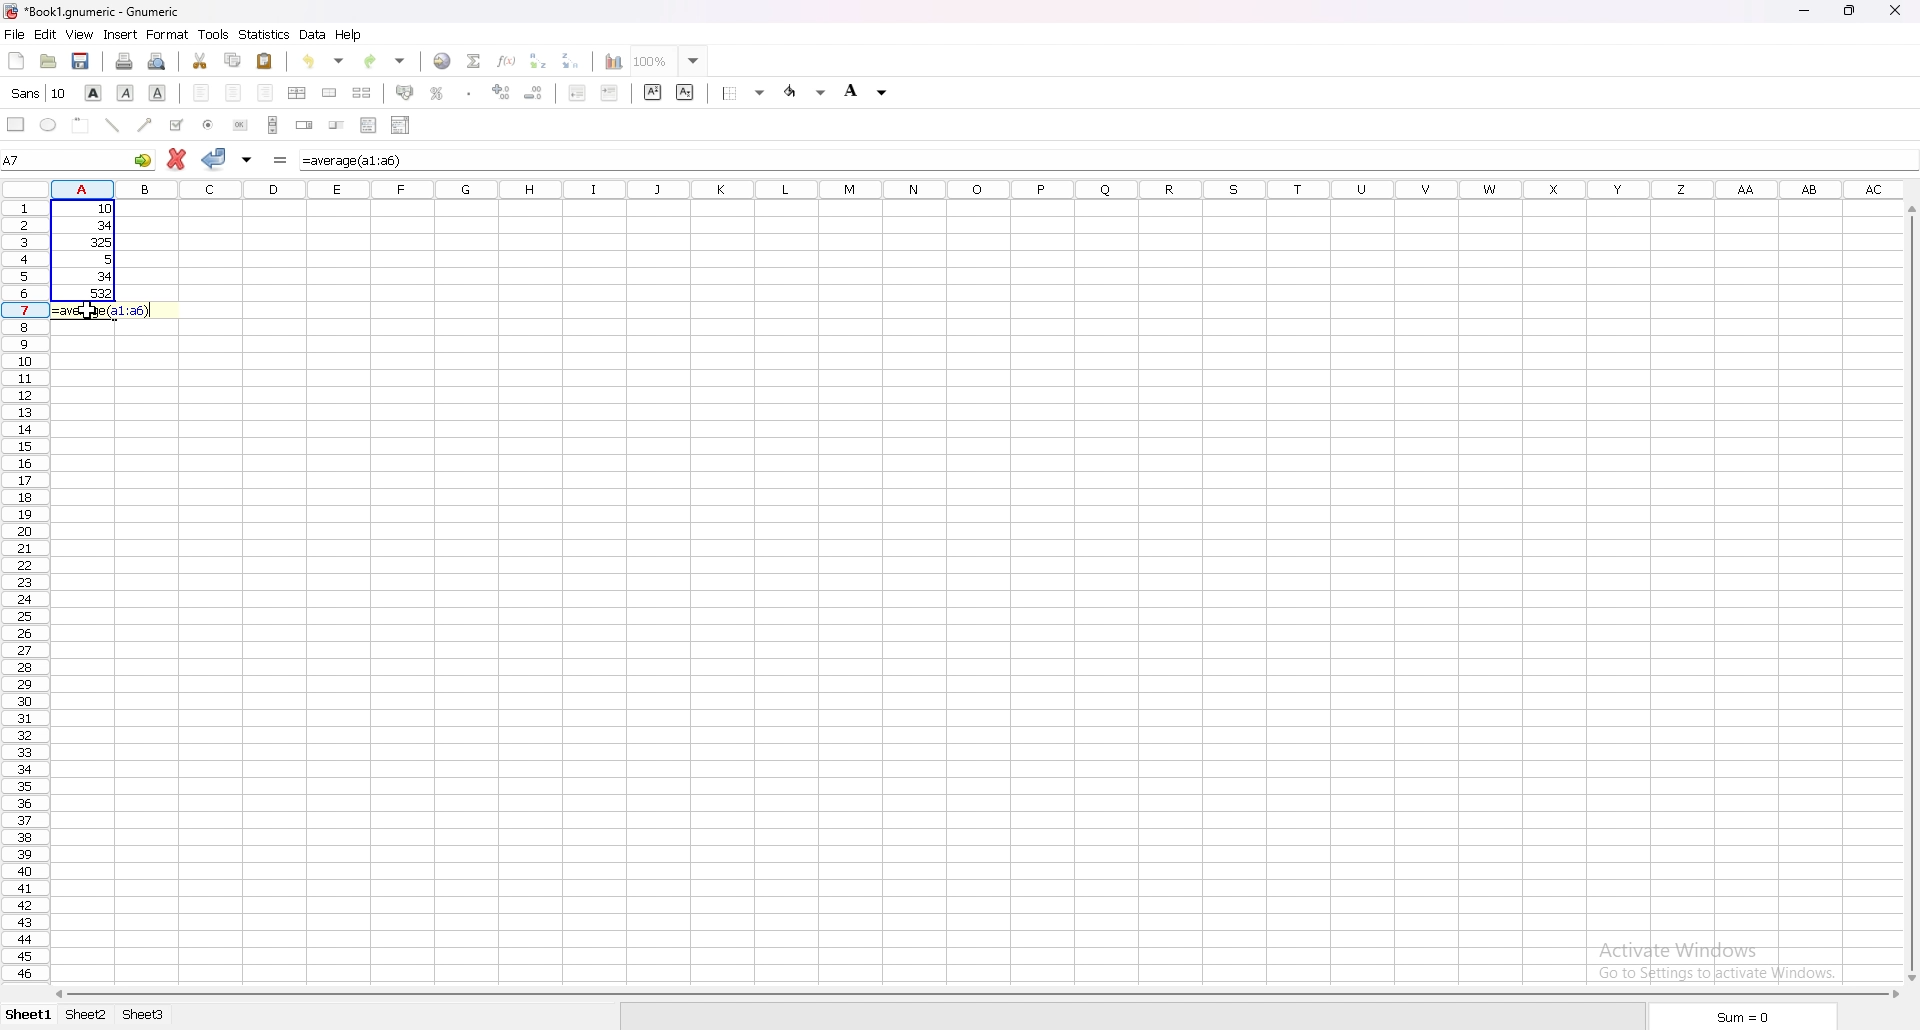  I want to click on save, so click(83, 61).